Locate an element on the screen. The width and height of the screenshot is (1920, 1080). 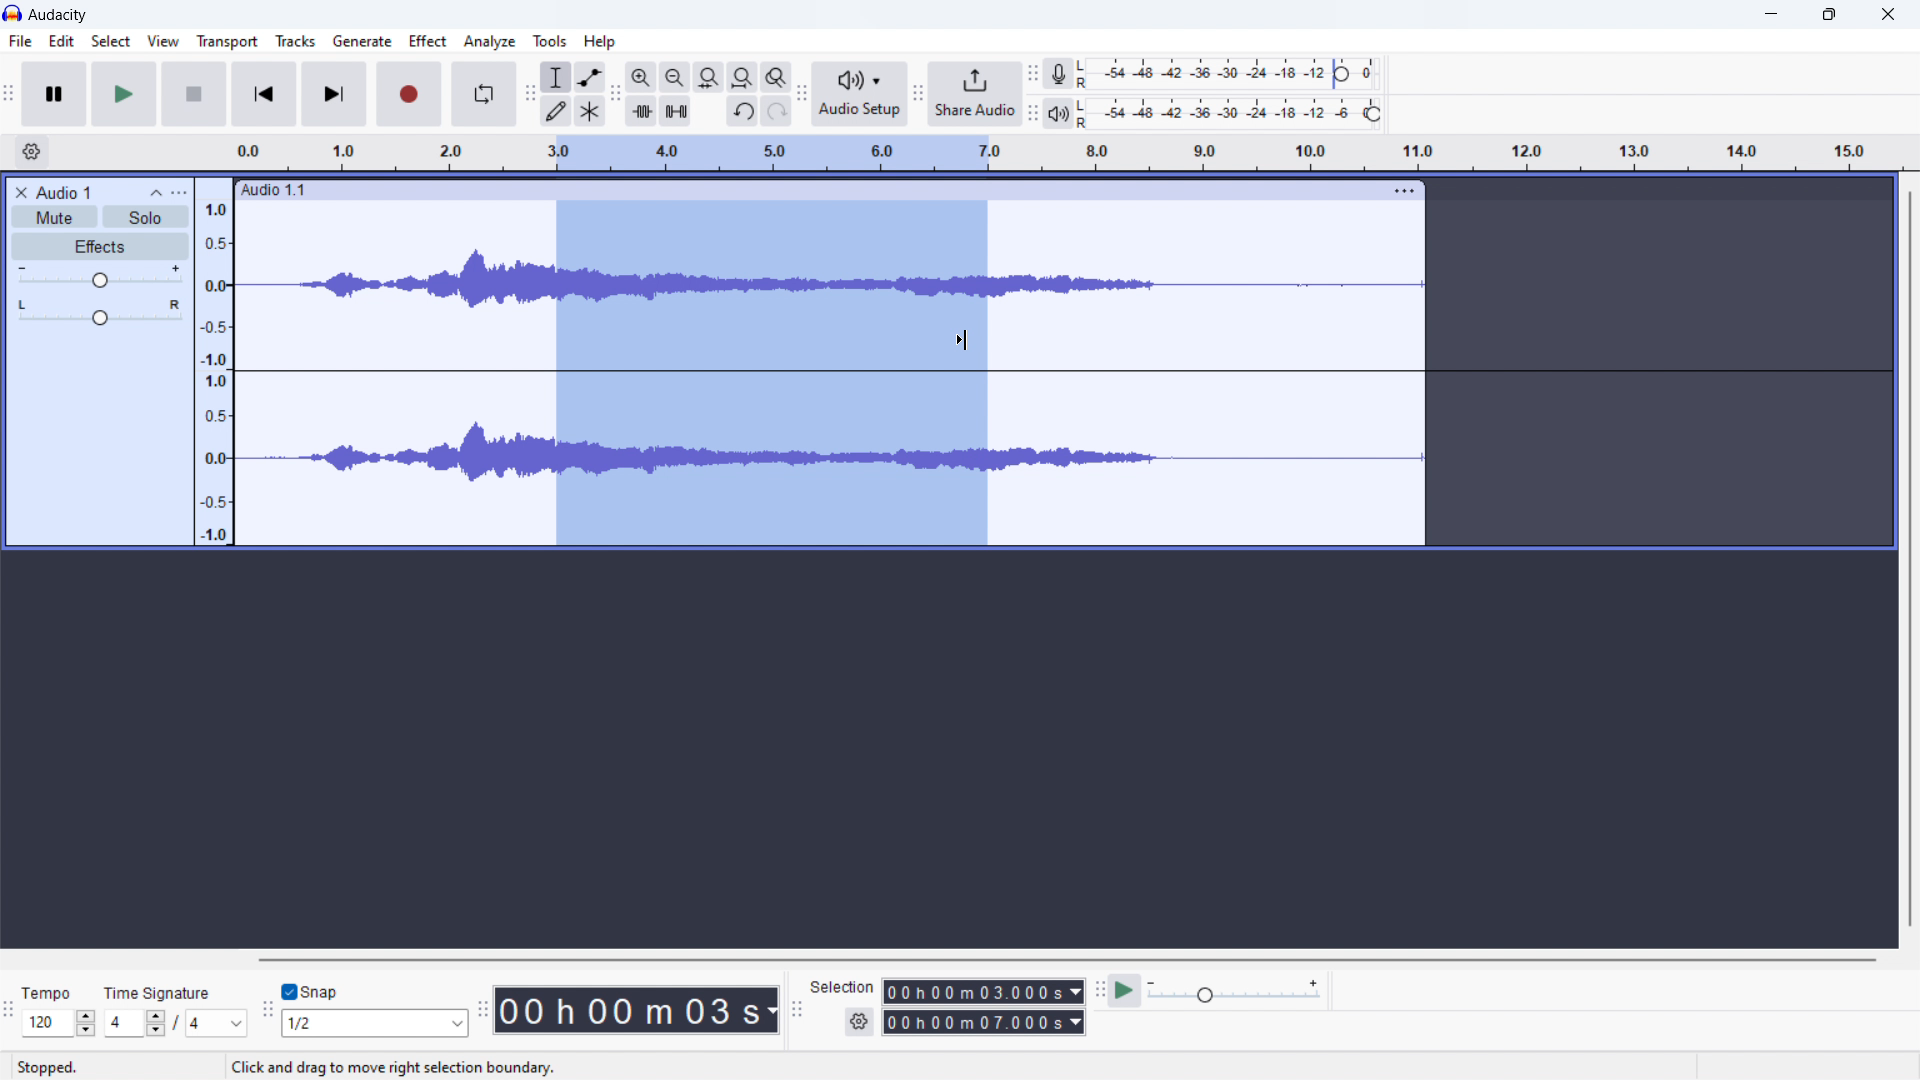
play is located at coordinates (125, 94).